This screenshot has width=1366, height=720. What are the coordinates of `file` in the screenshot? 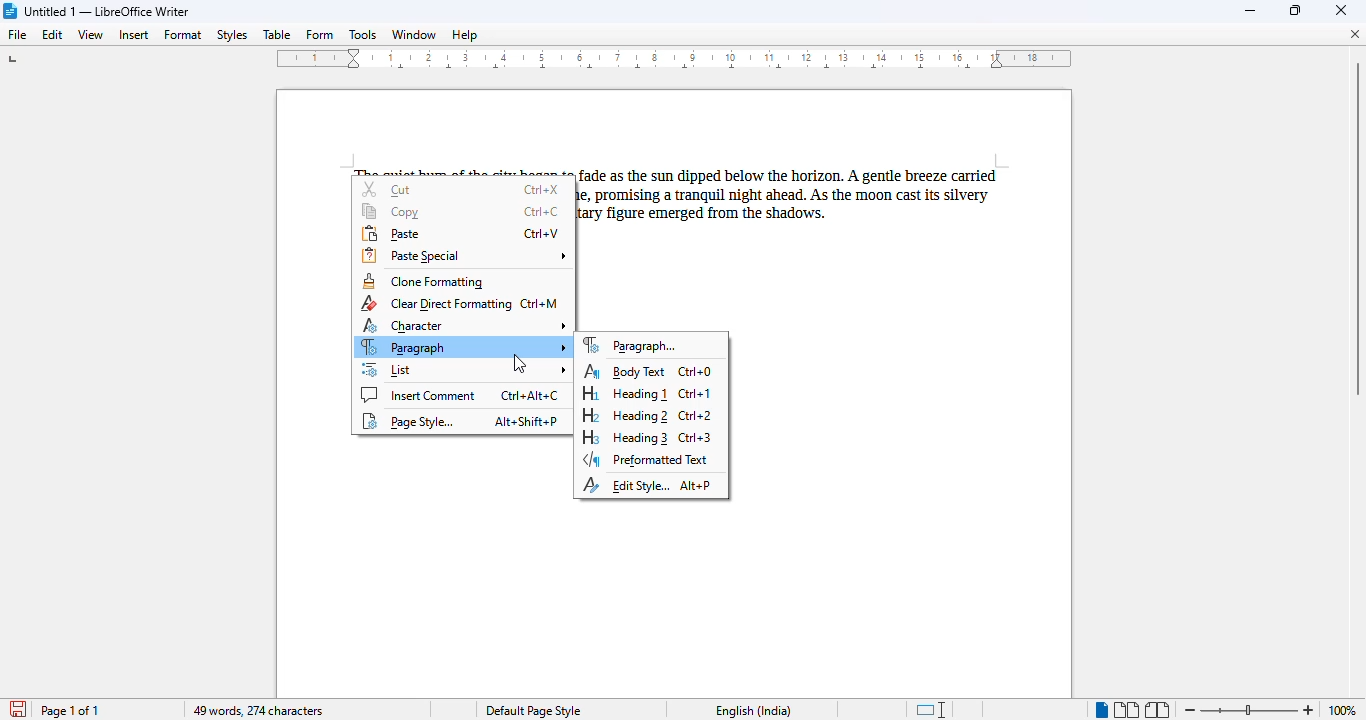 It's located at (17, 34).